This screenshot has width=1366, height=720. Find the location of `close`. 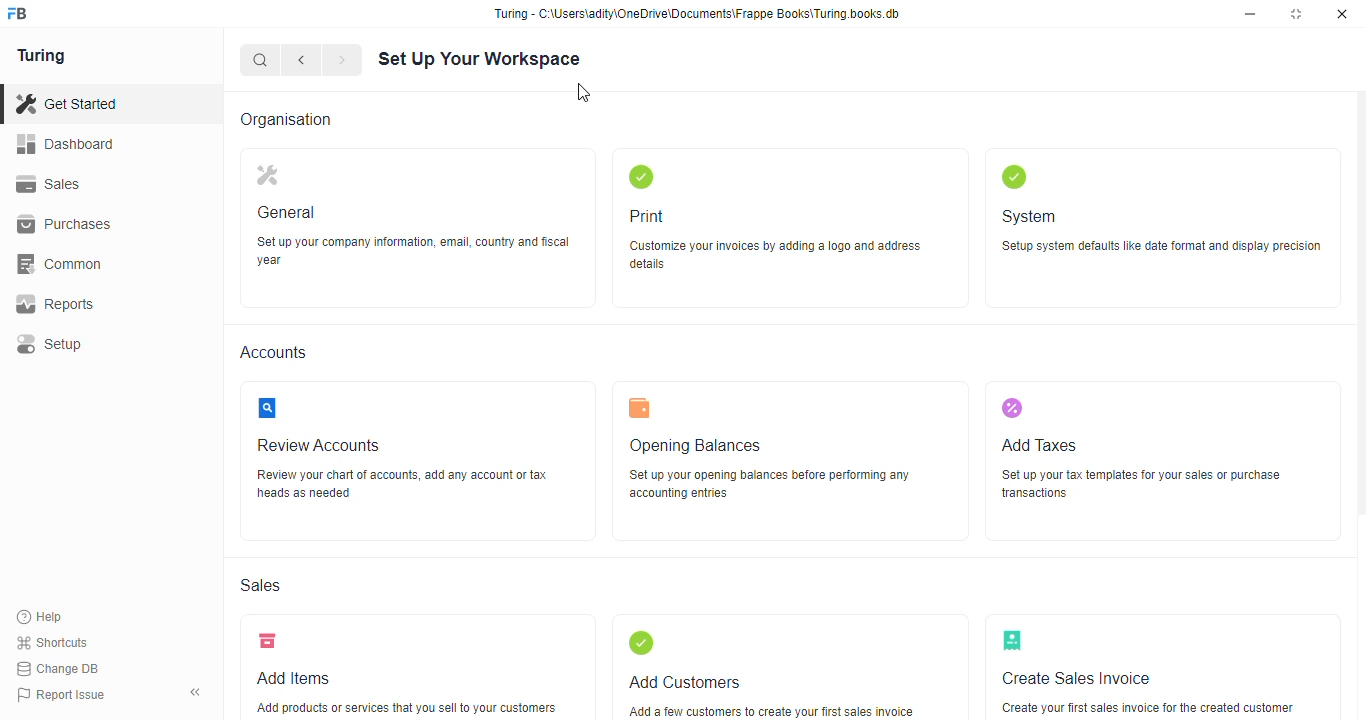

close is located at coordinates (1345, 16).